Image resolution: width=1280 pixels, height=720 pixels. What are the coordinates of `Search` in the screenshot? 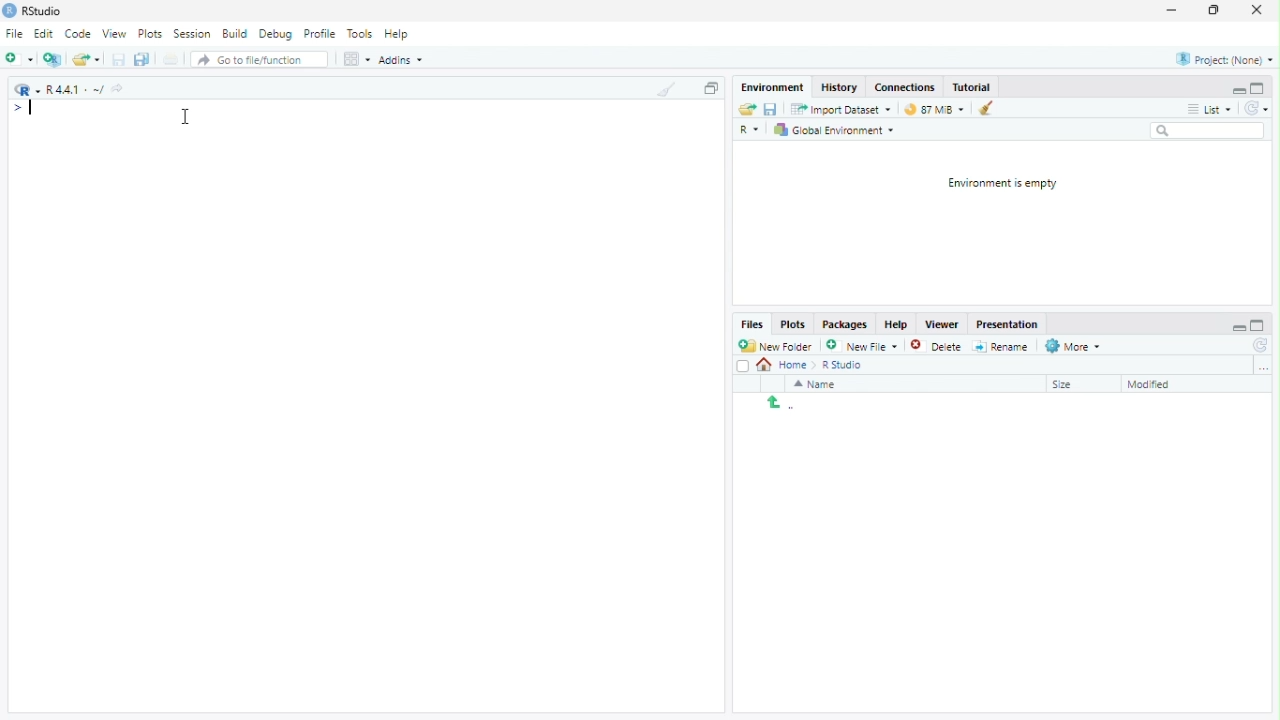 It's located at (1208, 130).